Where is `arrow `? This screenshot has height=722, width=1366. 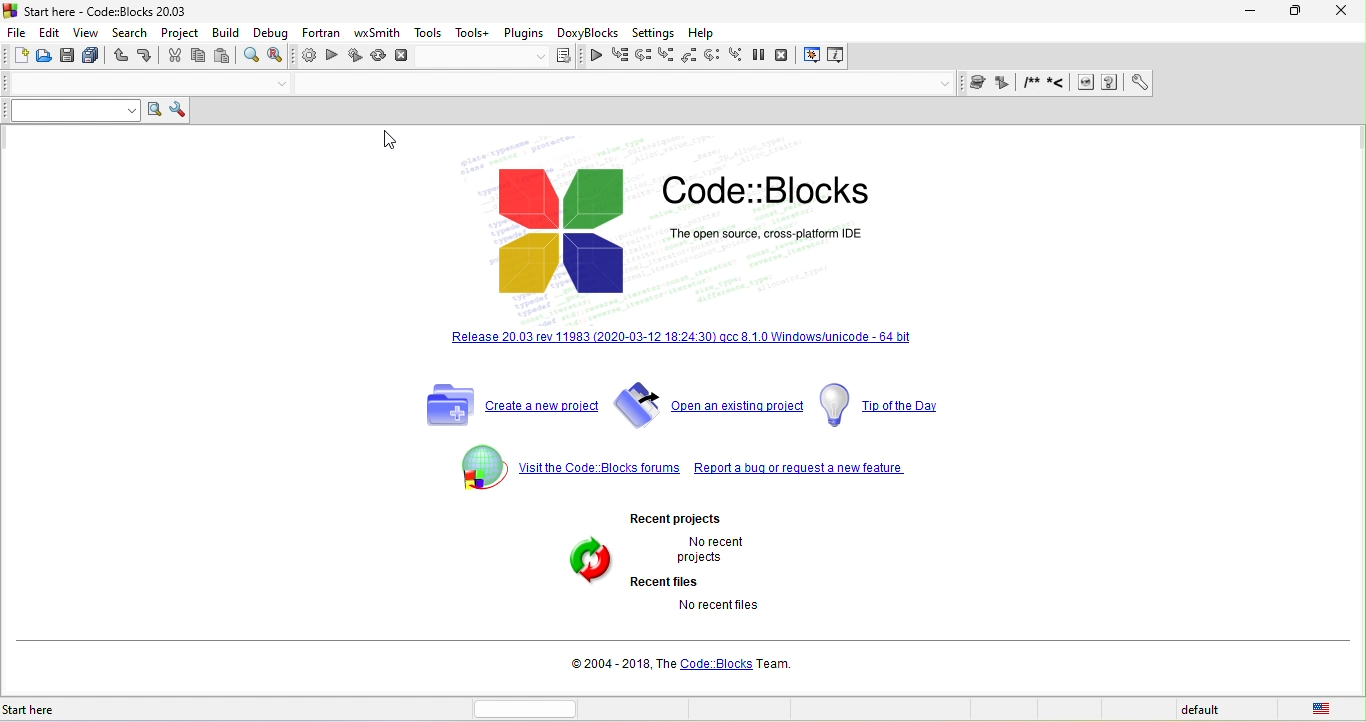 arrow  is located at coordinates (269, 84).